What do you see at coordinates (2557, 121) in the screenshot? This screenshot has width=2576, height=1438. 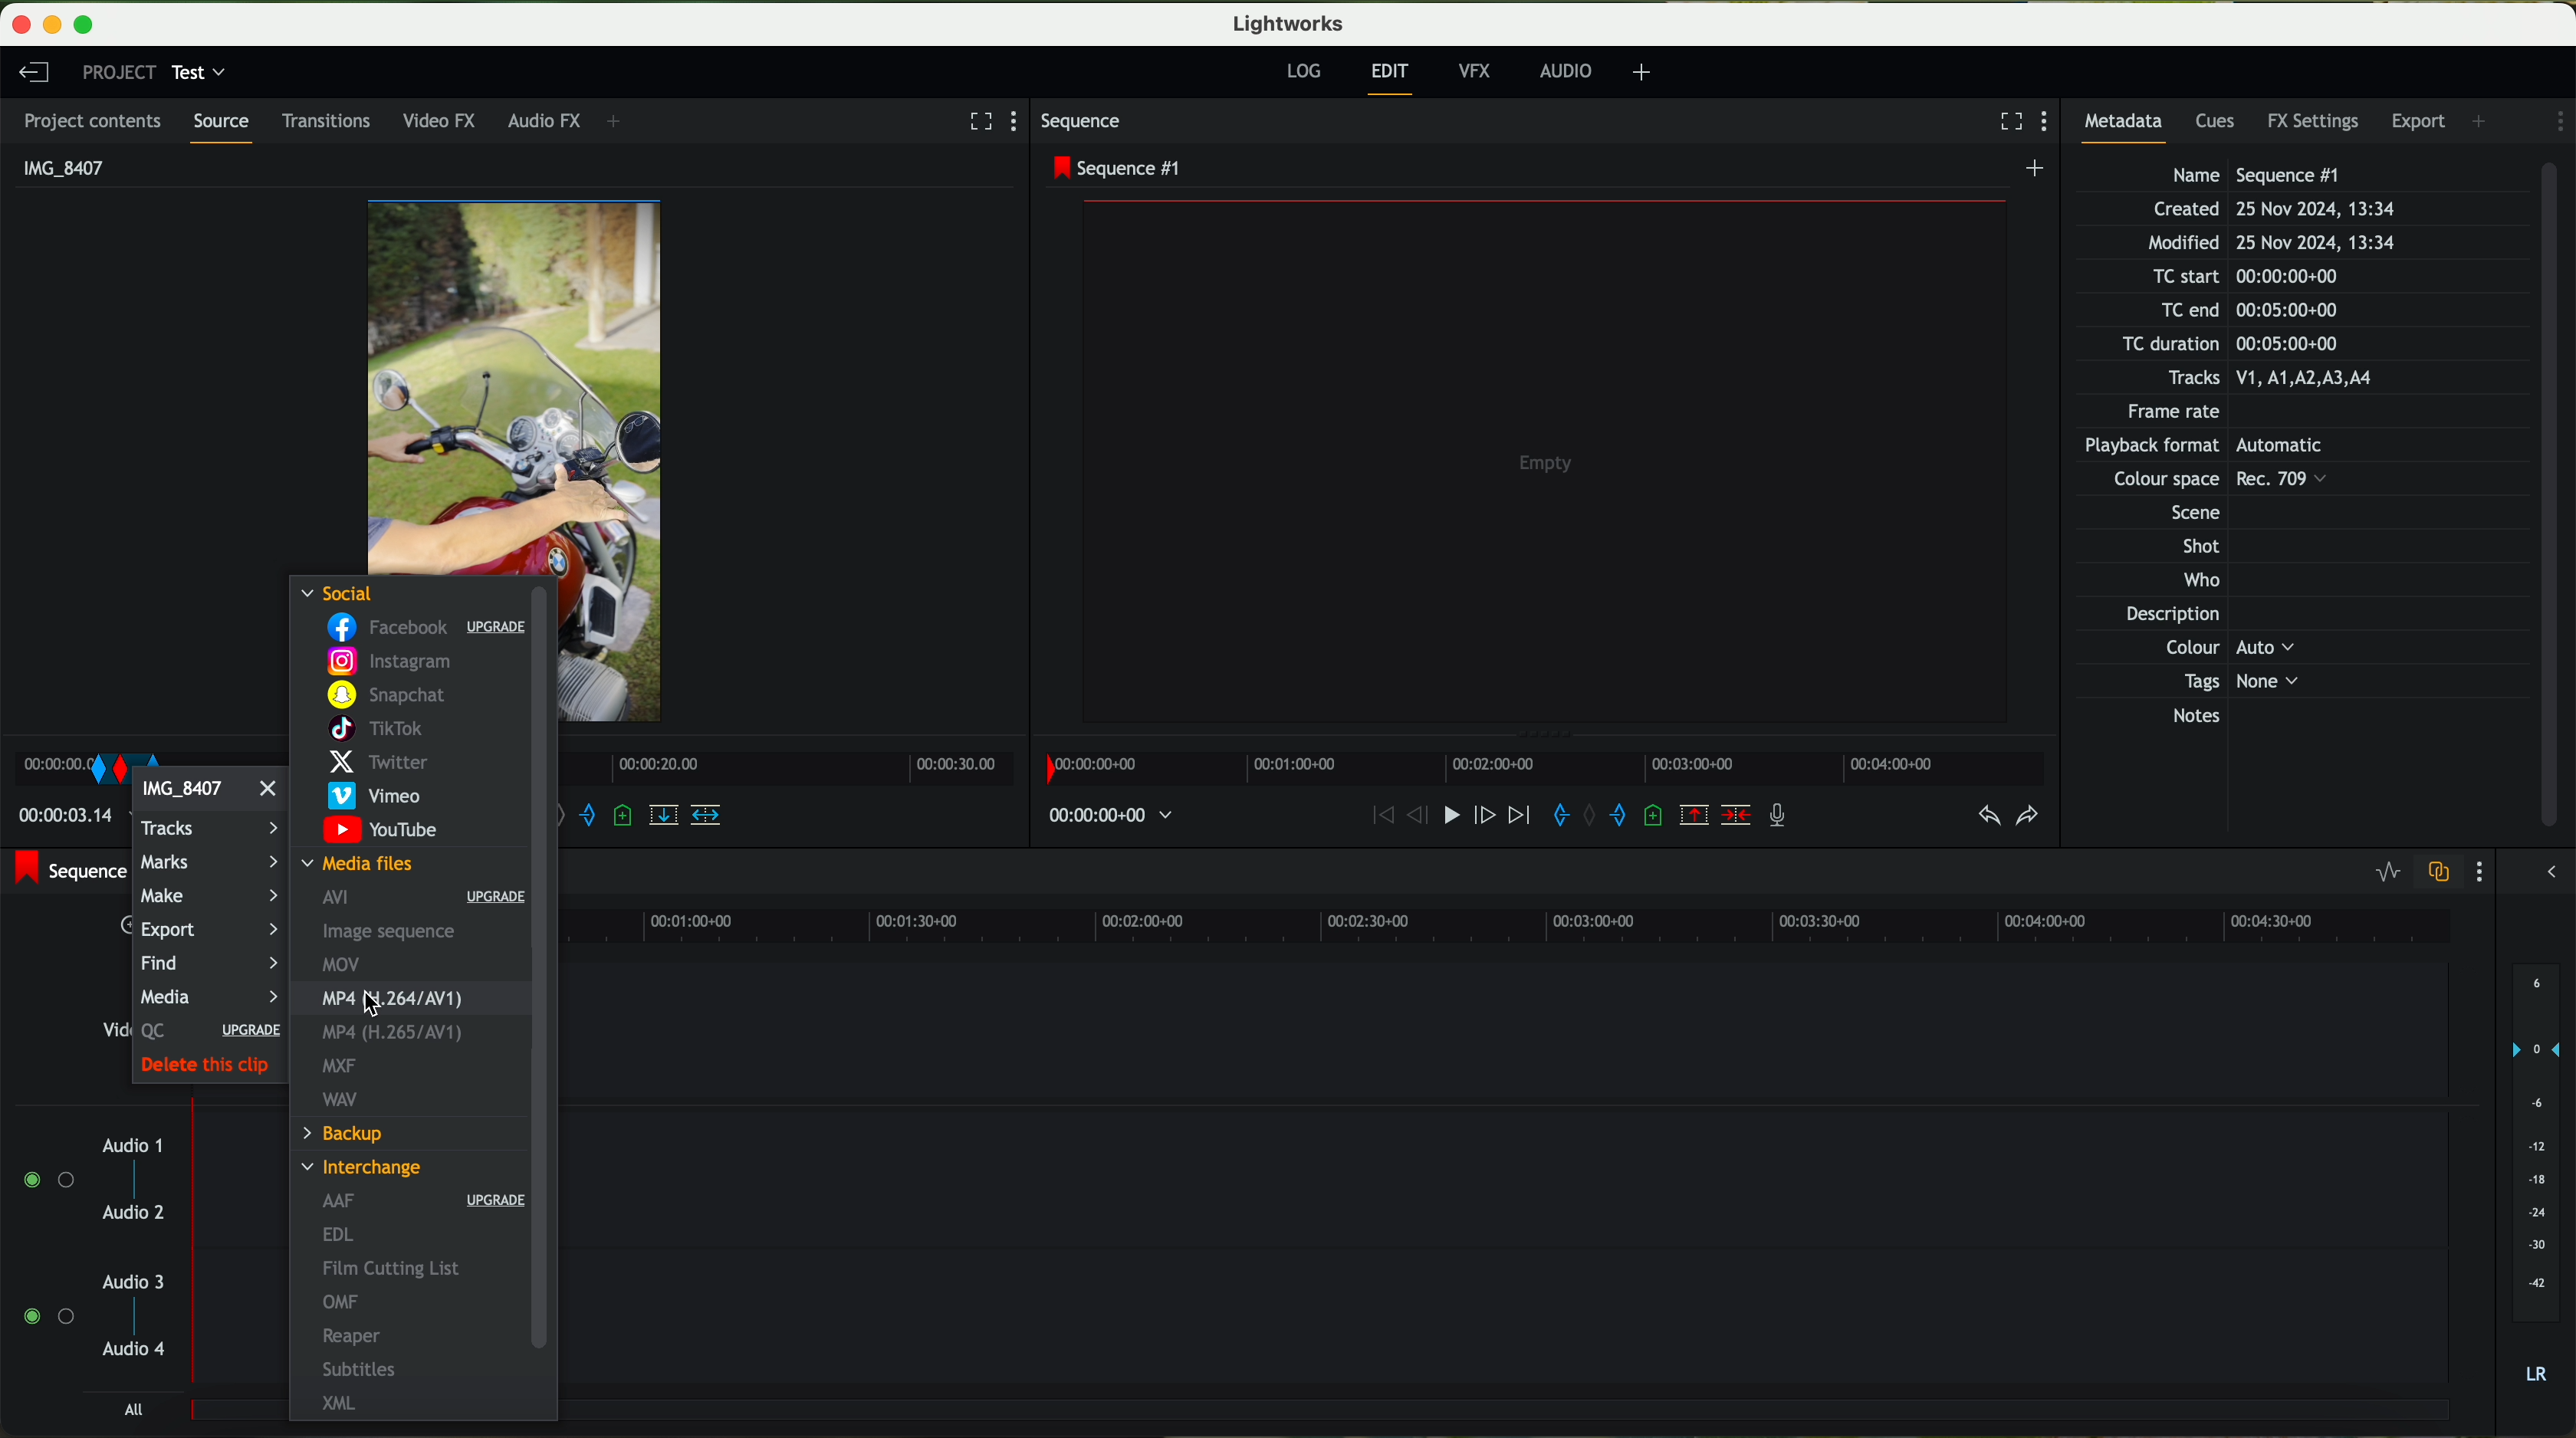 I see `show settings menu` at bounding box center [2557, 121].